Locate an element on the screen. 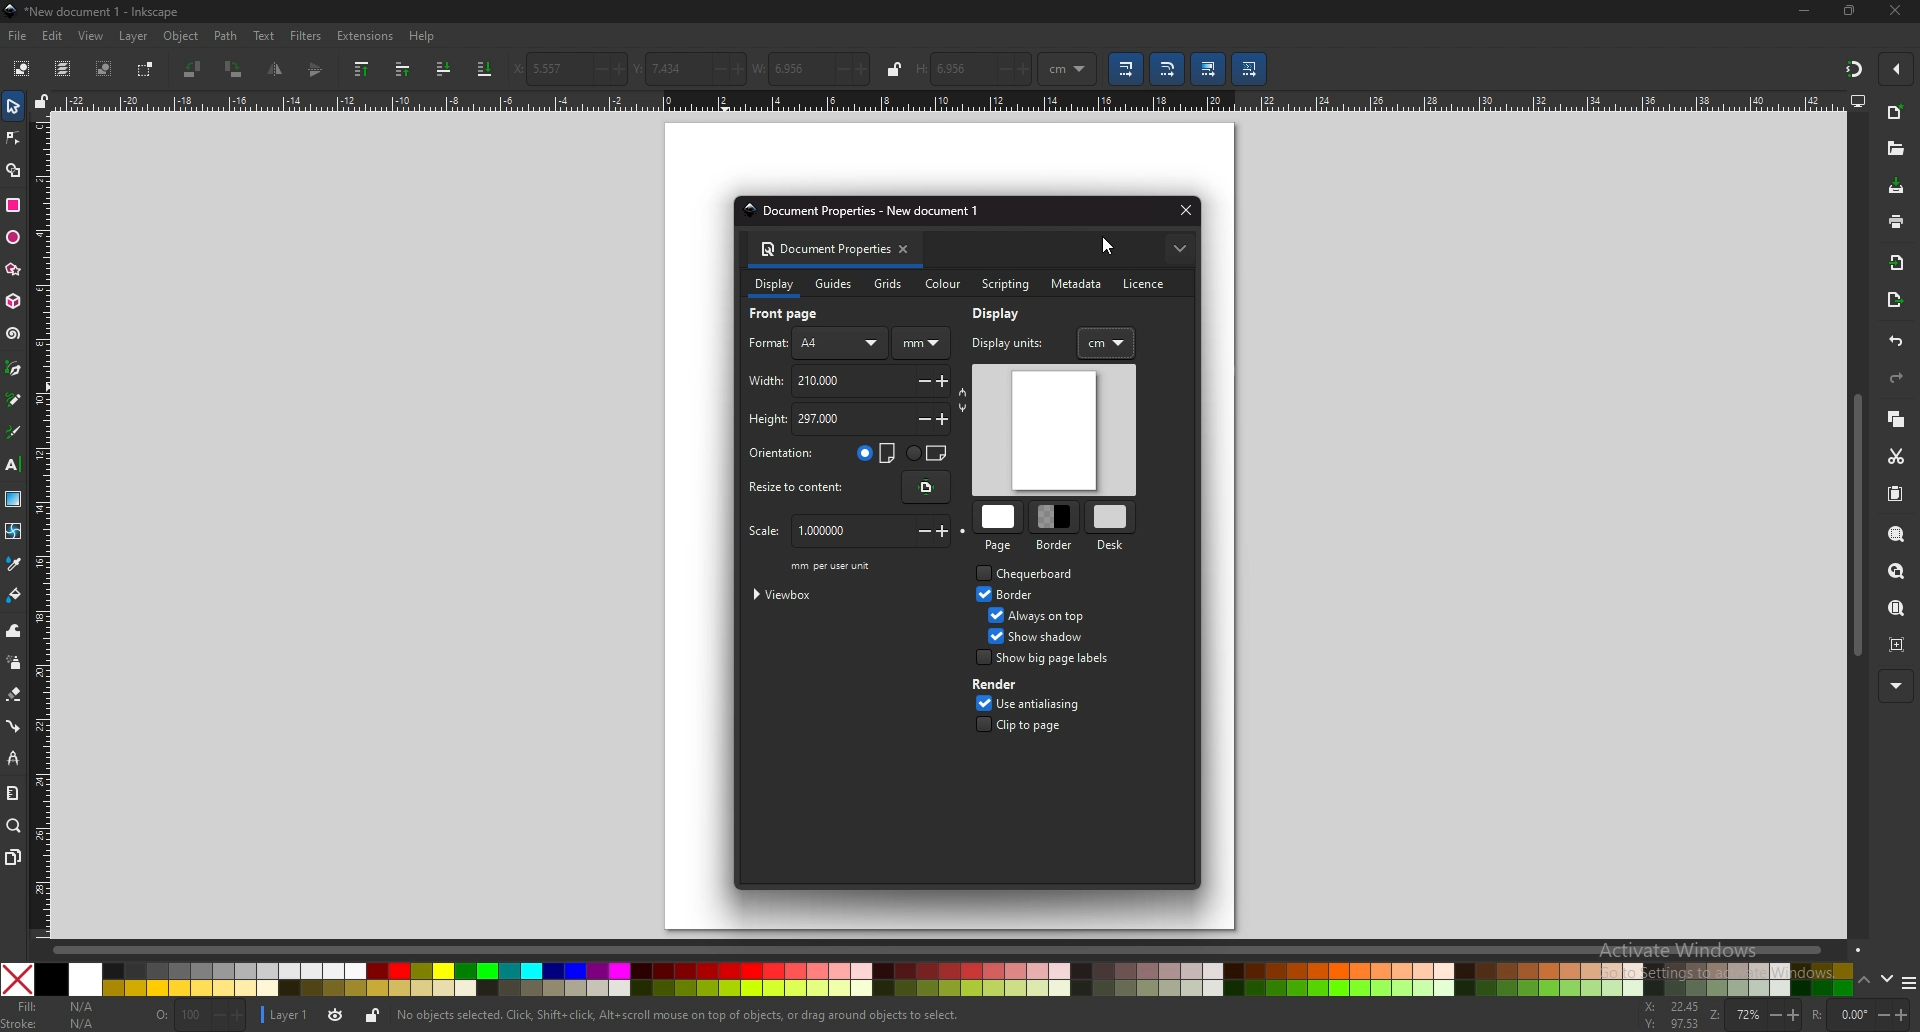 The width and height of the screenshot is (1920, 1032). edit is located at coordinates (51, 36).